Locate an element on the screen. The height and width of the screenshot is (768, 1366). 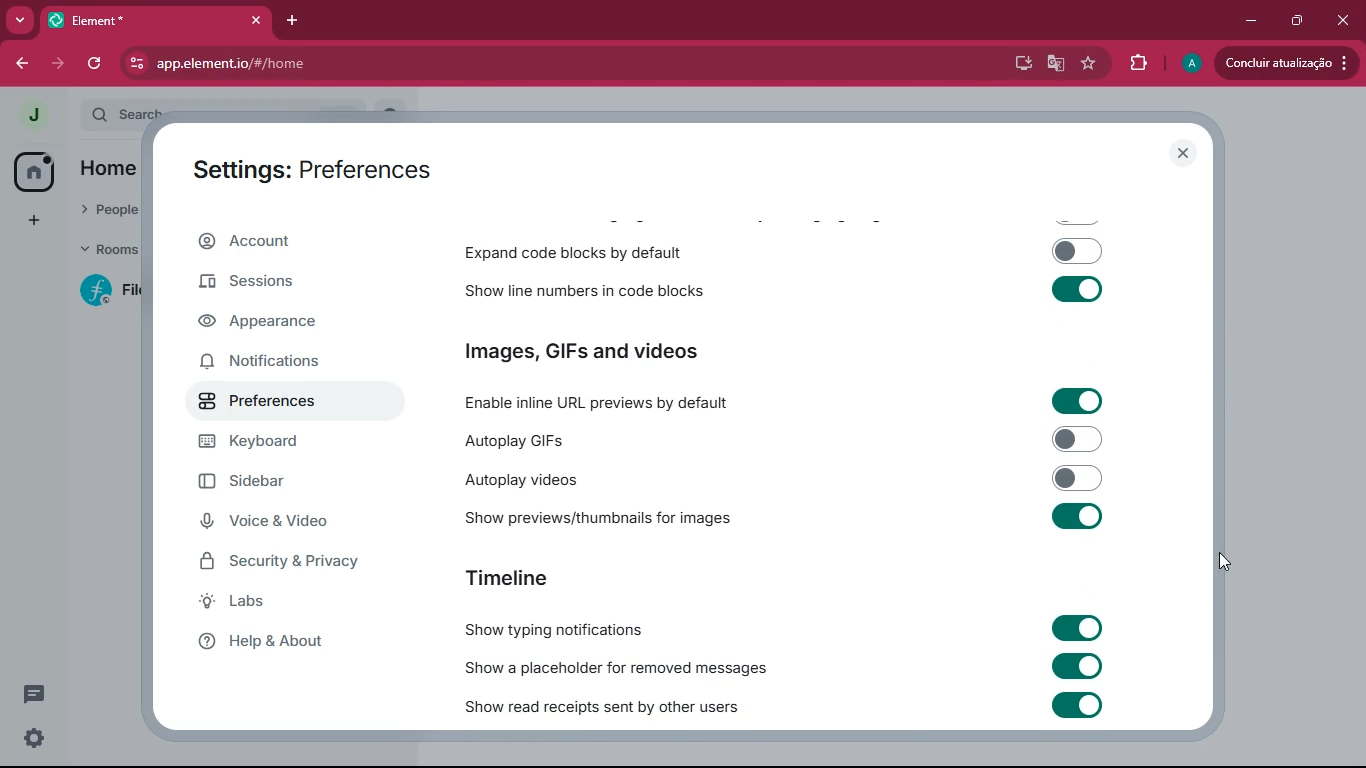
autoplay GIFs is located at coordinates (622, 442).